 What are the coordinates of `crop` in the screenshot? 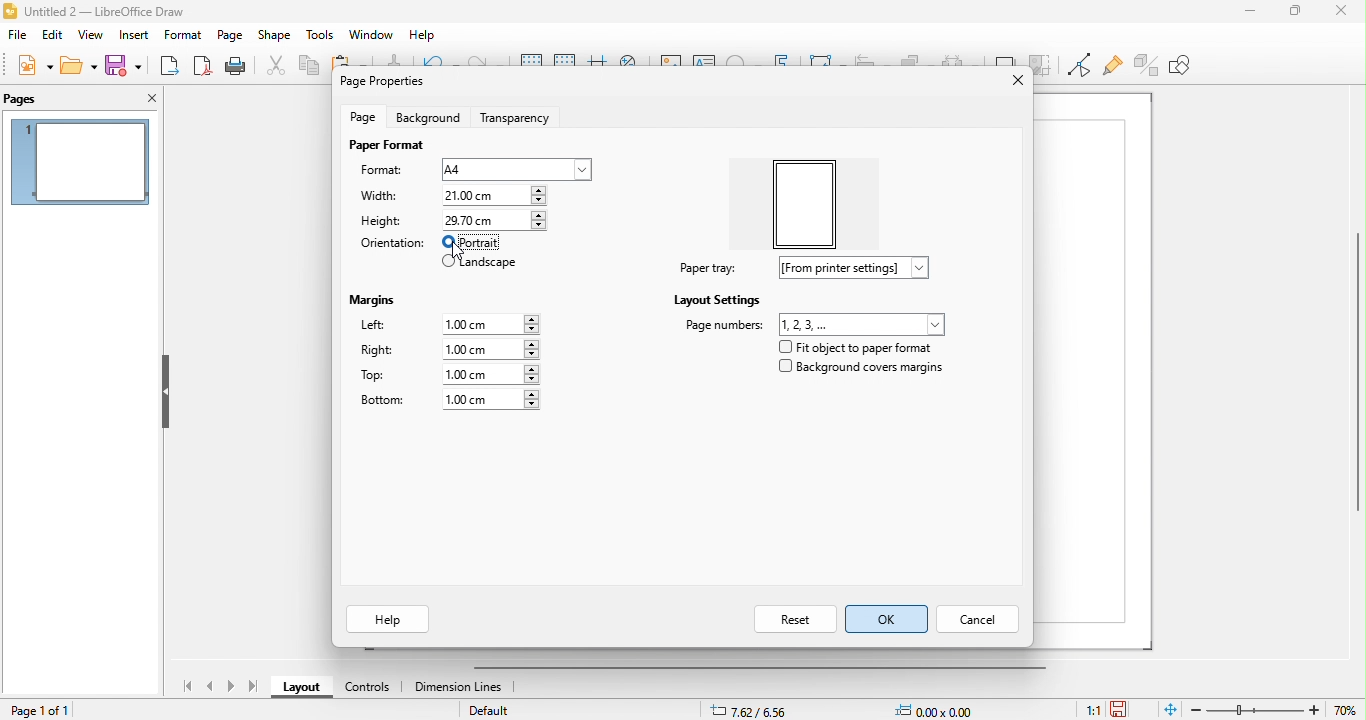 It's located at (1042, 61).